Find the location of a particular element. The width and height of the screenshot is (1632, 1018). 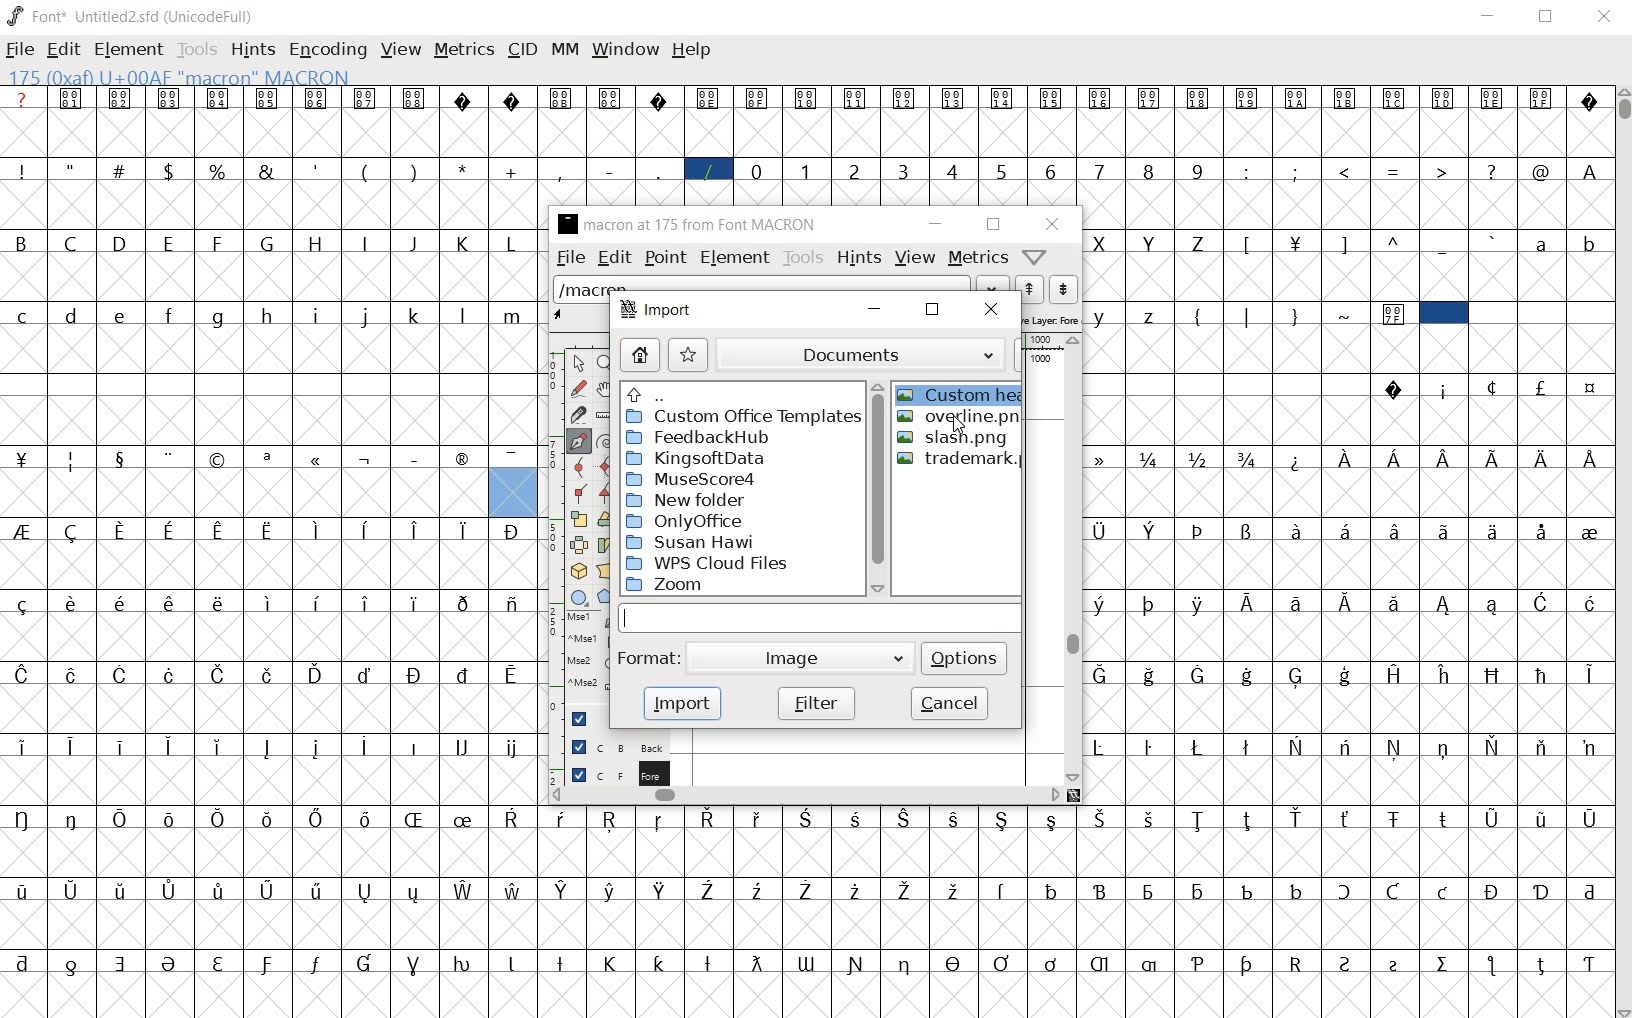

Symbol is located at coordinates (857, 97).